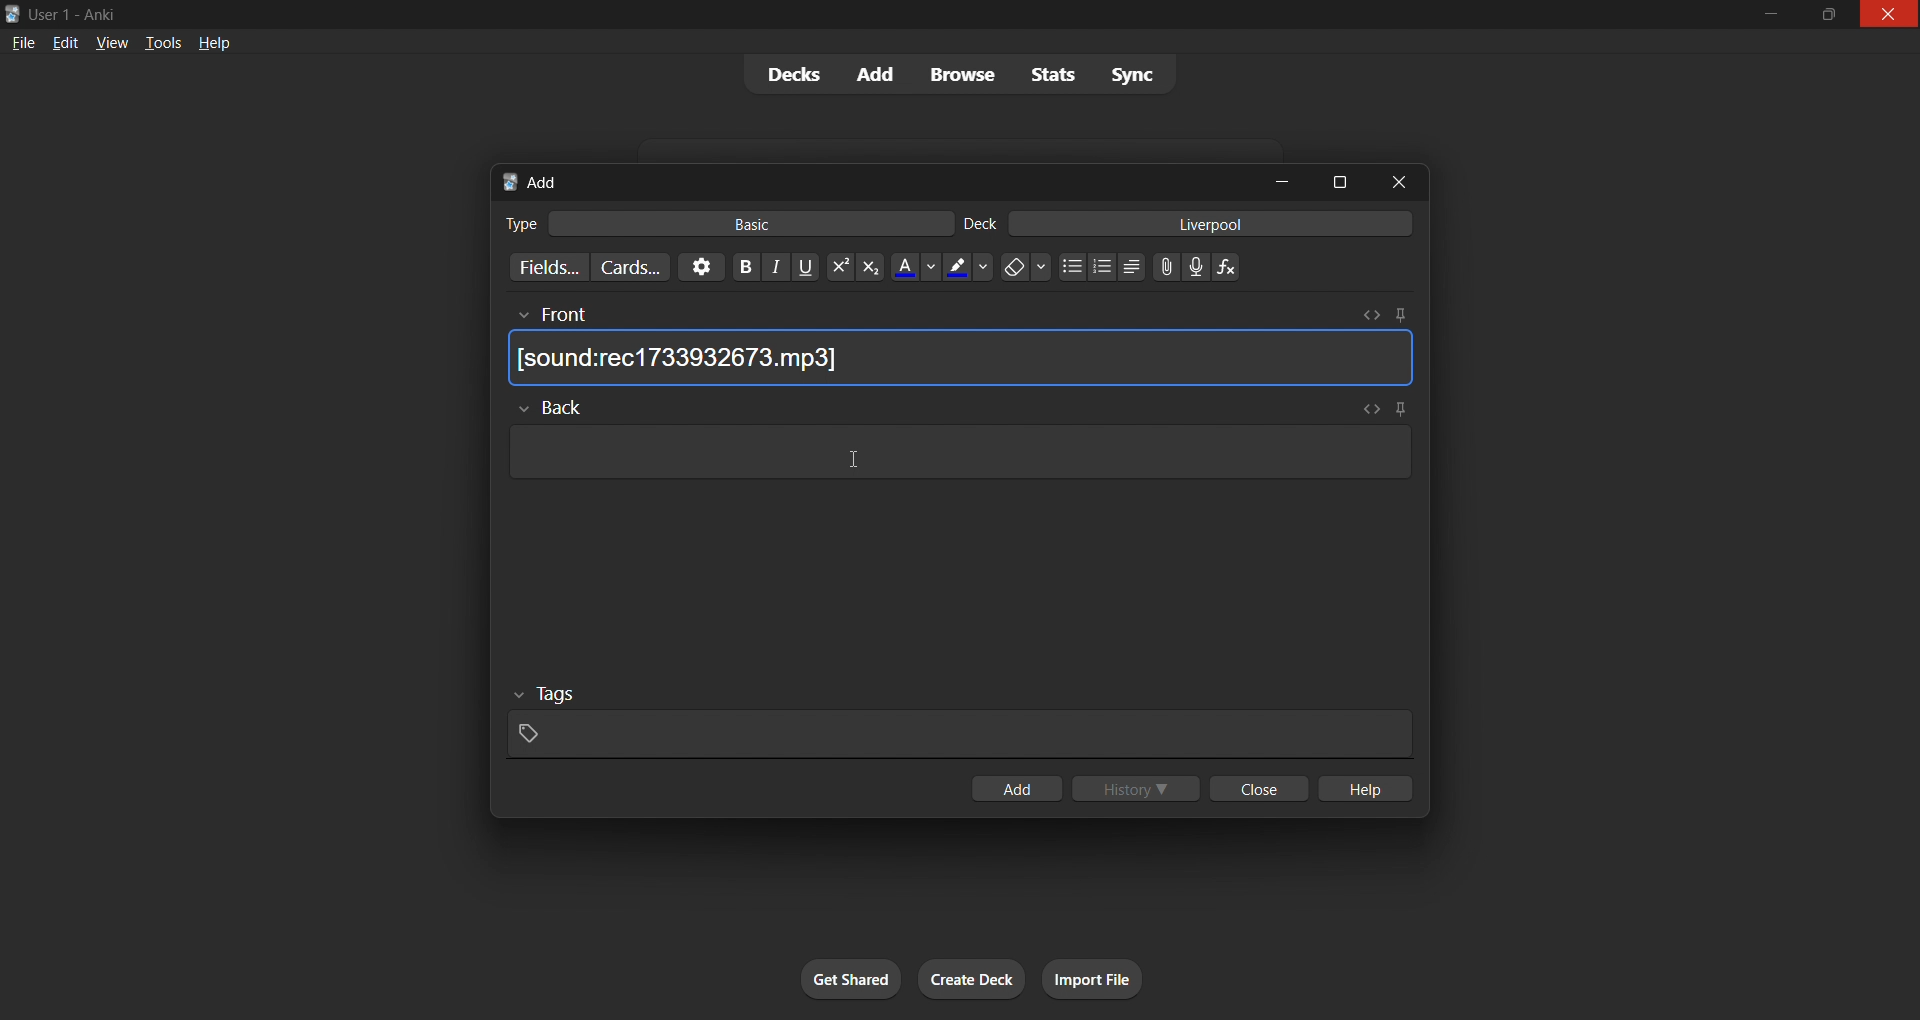  What do you see at coordinates (976, 976) in the screenshot?
I see `create deck` at bounding box center [976, 976].